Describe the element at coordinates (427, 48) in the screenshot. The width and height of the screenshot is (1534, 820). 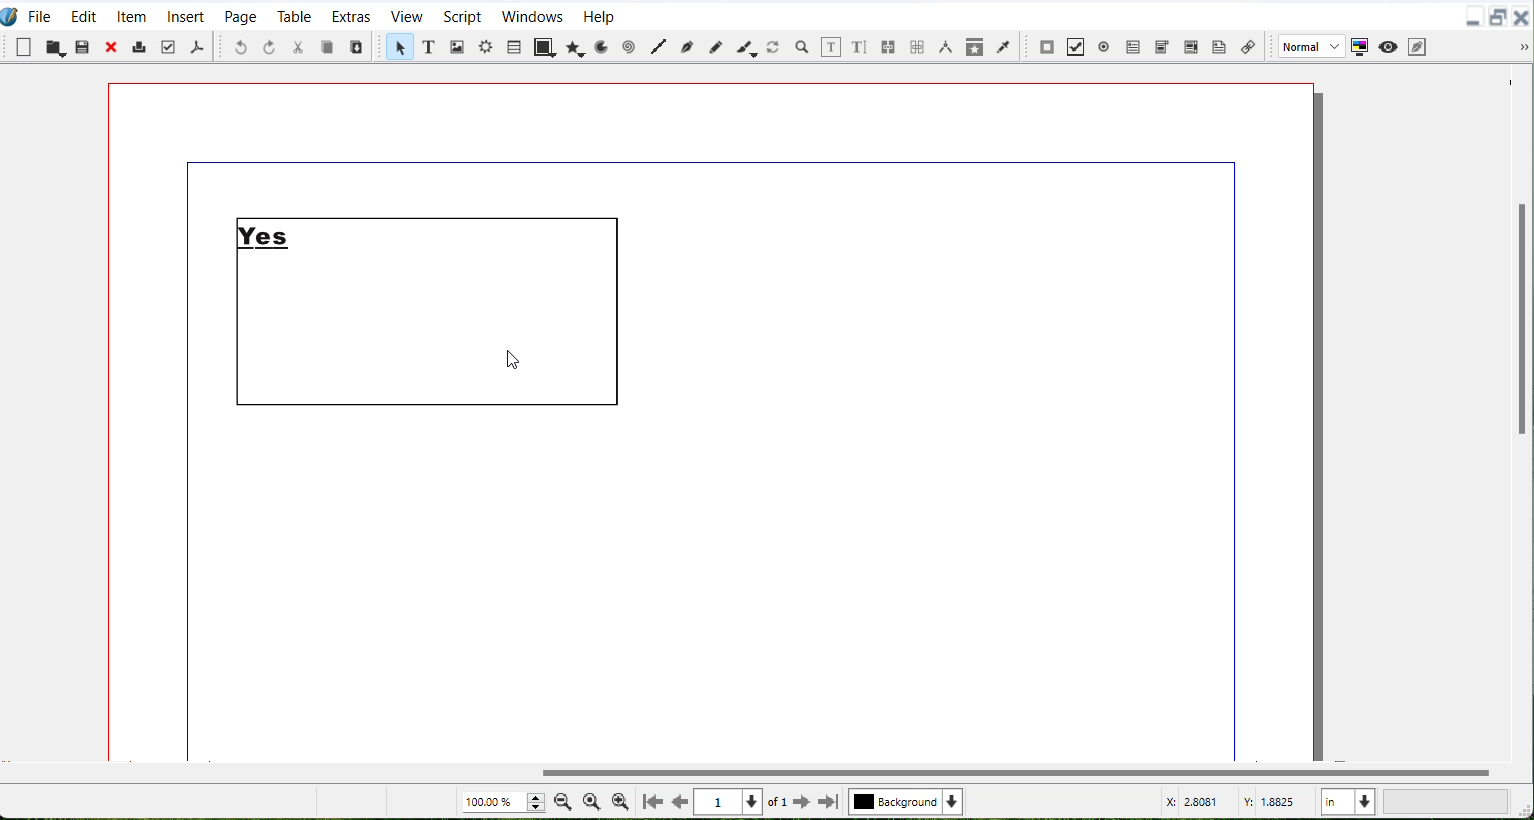
I see `Text Frame` at that location.